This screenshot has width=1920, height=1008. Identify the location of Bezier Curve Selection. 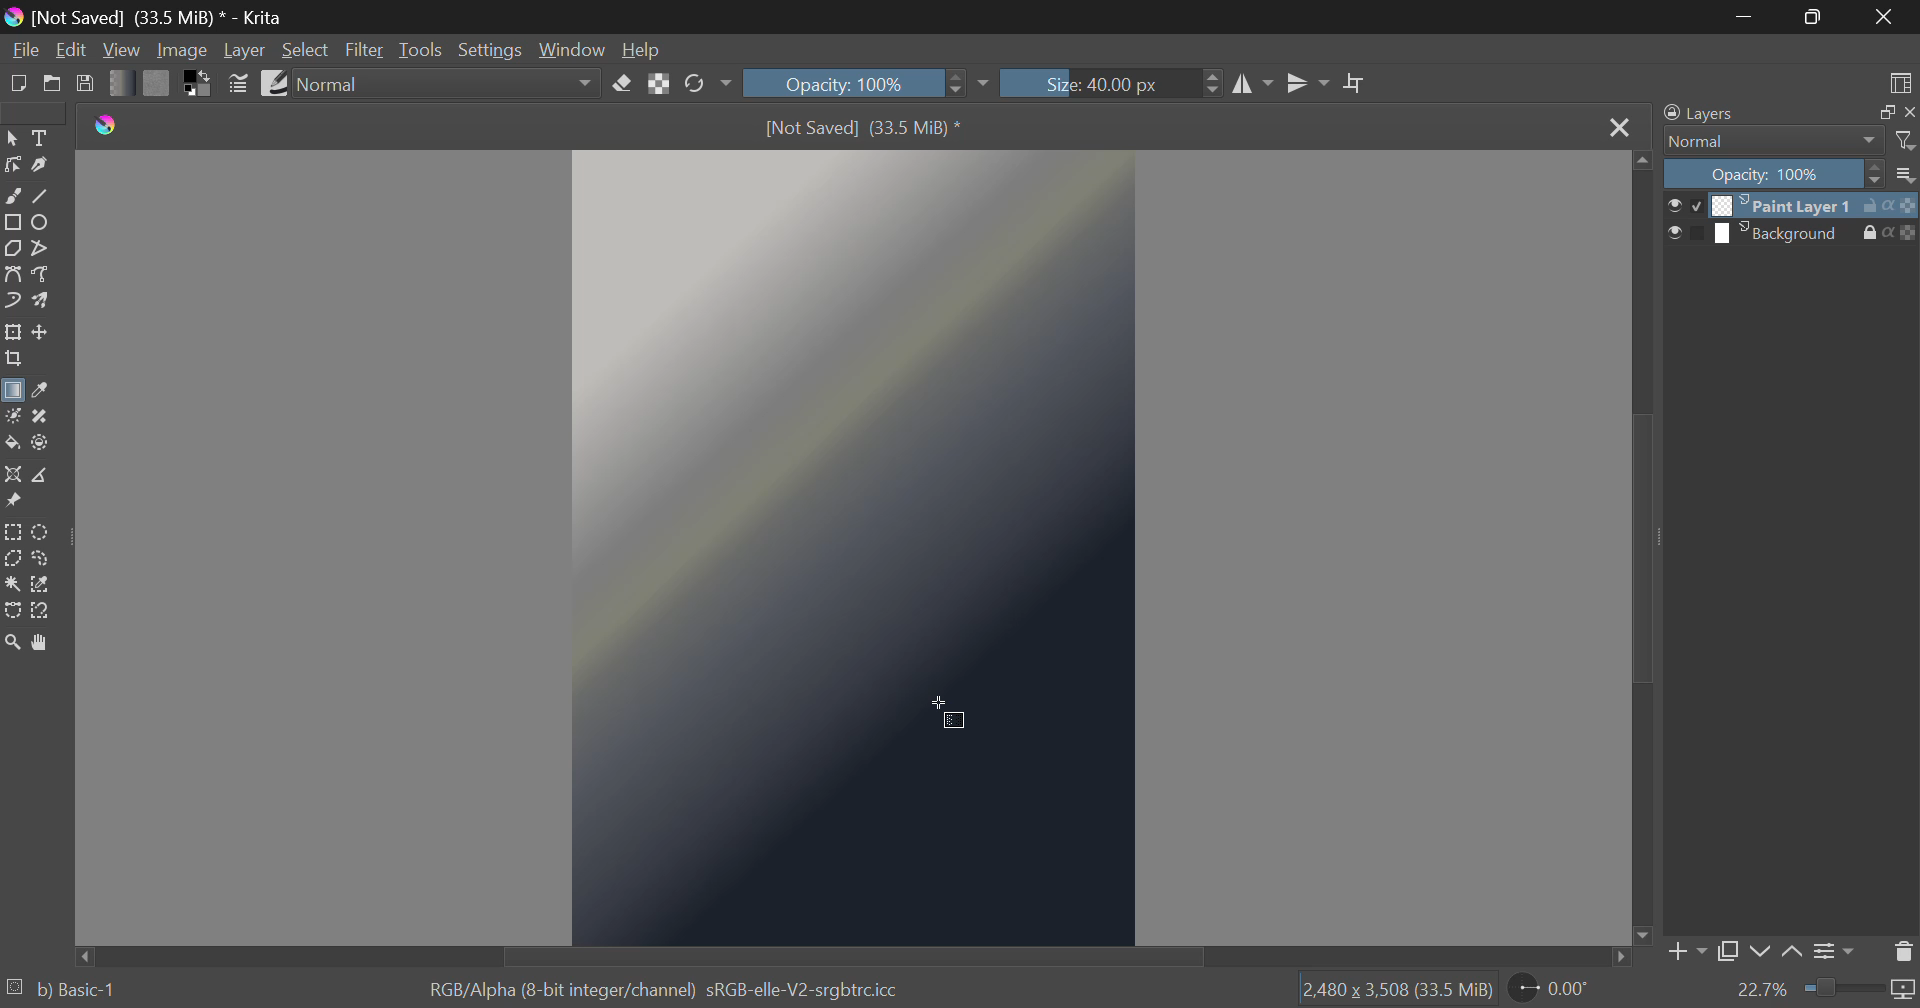
(12, 608).